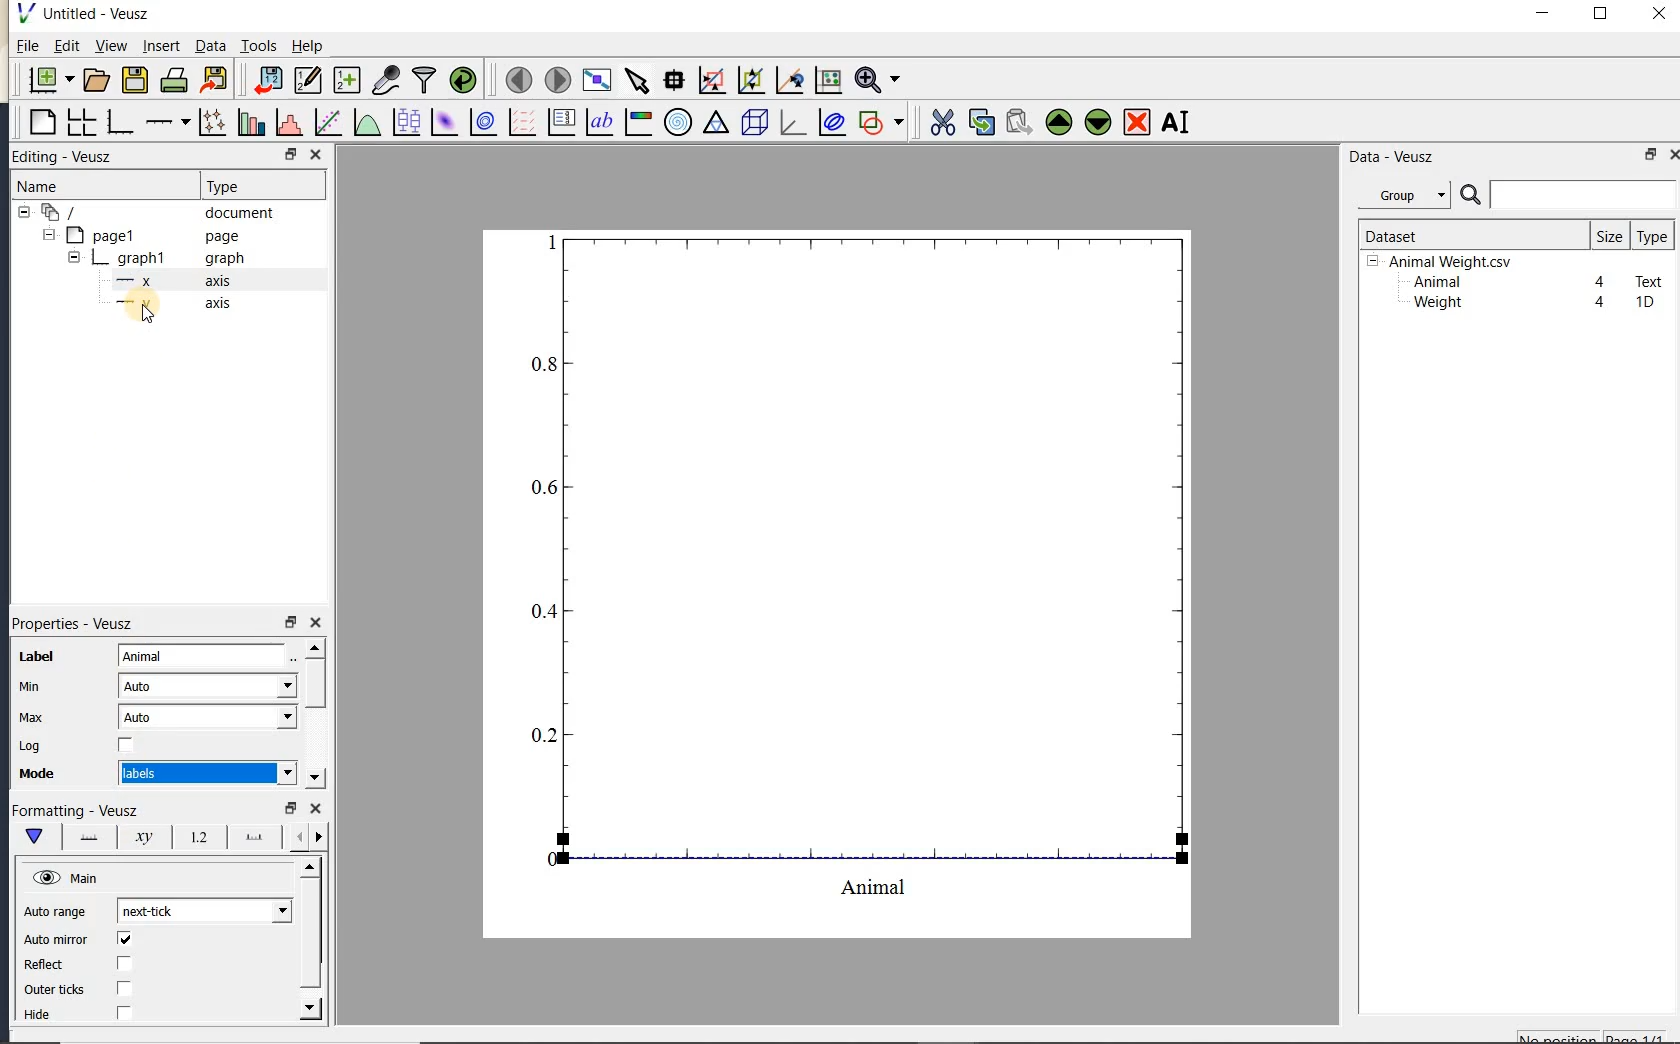 The image size is (1680, 1044). I want to click on ternary graph, so click(715, 125).